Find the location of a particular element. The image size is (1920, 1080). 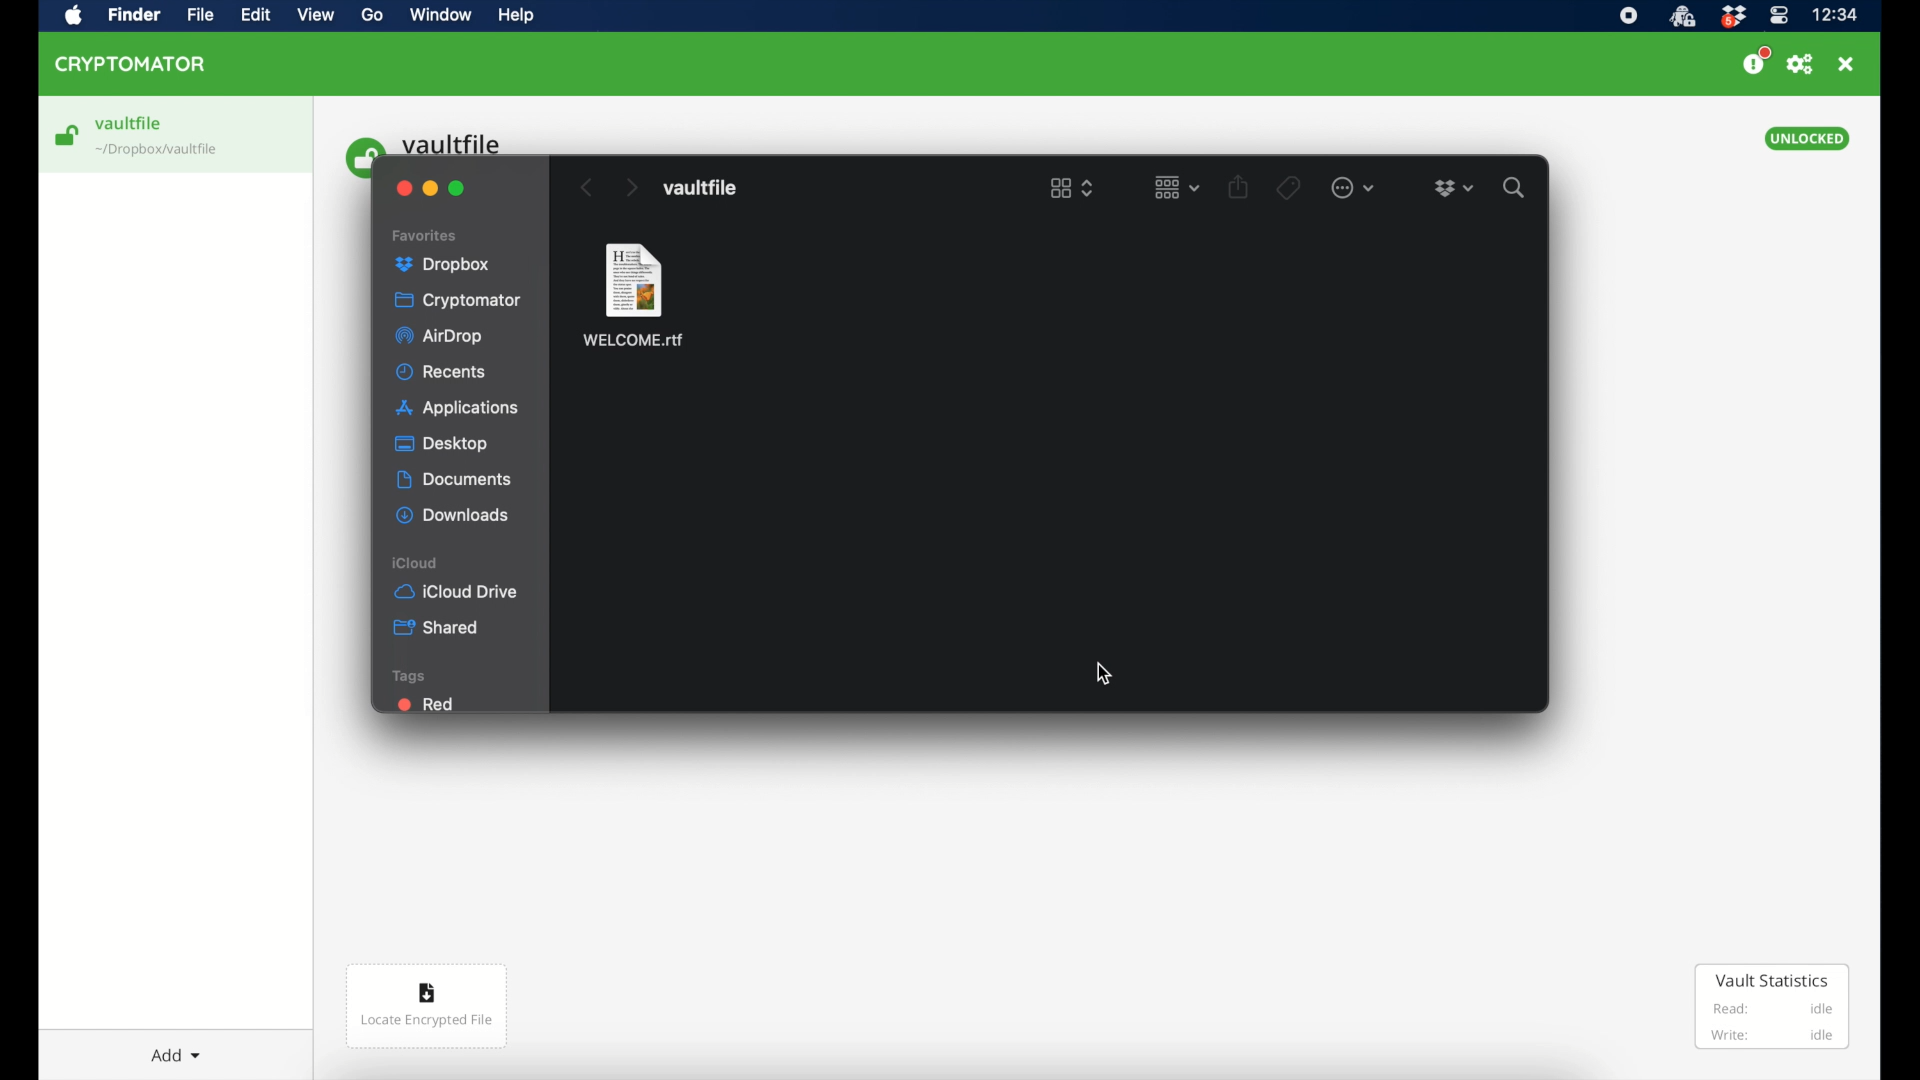

vault file is located at coordinates (701, 188).